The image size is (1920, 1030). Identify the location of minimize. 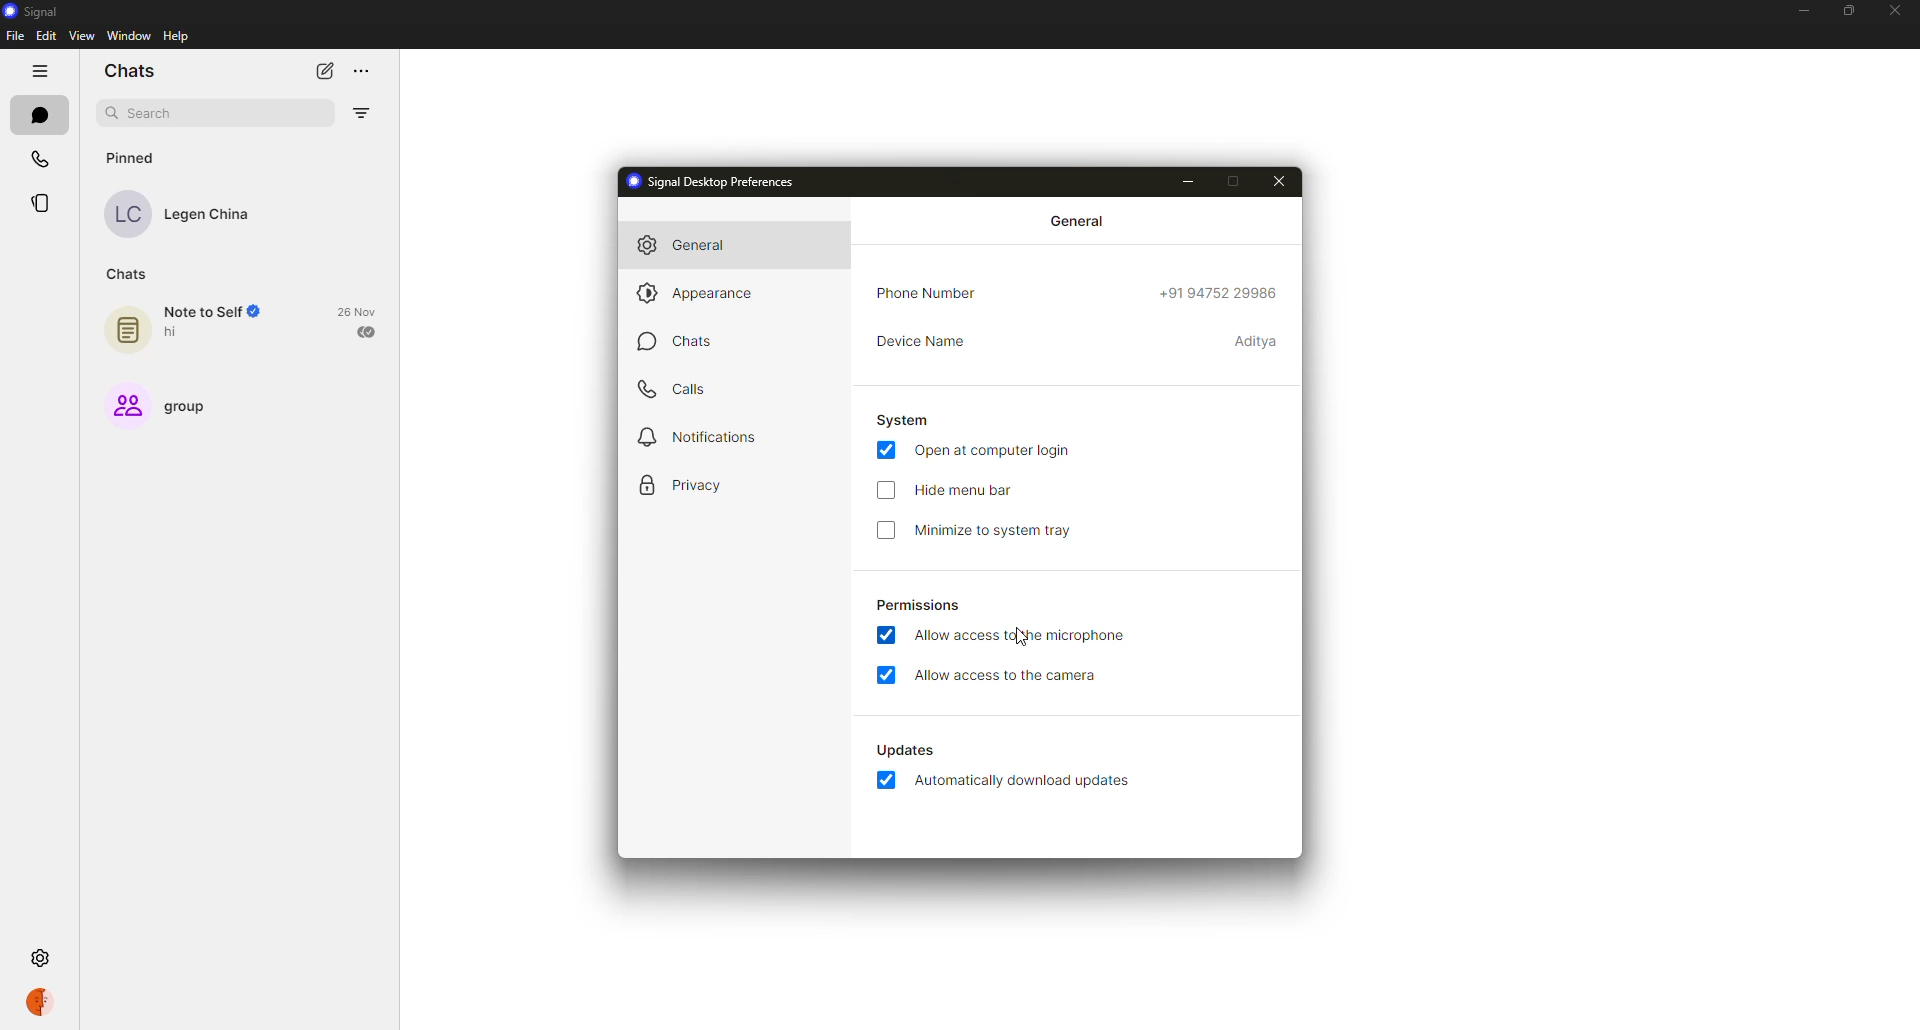
(1190, 183).